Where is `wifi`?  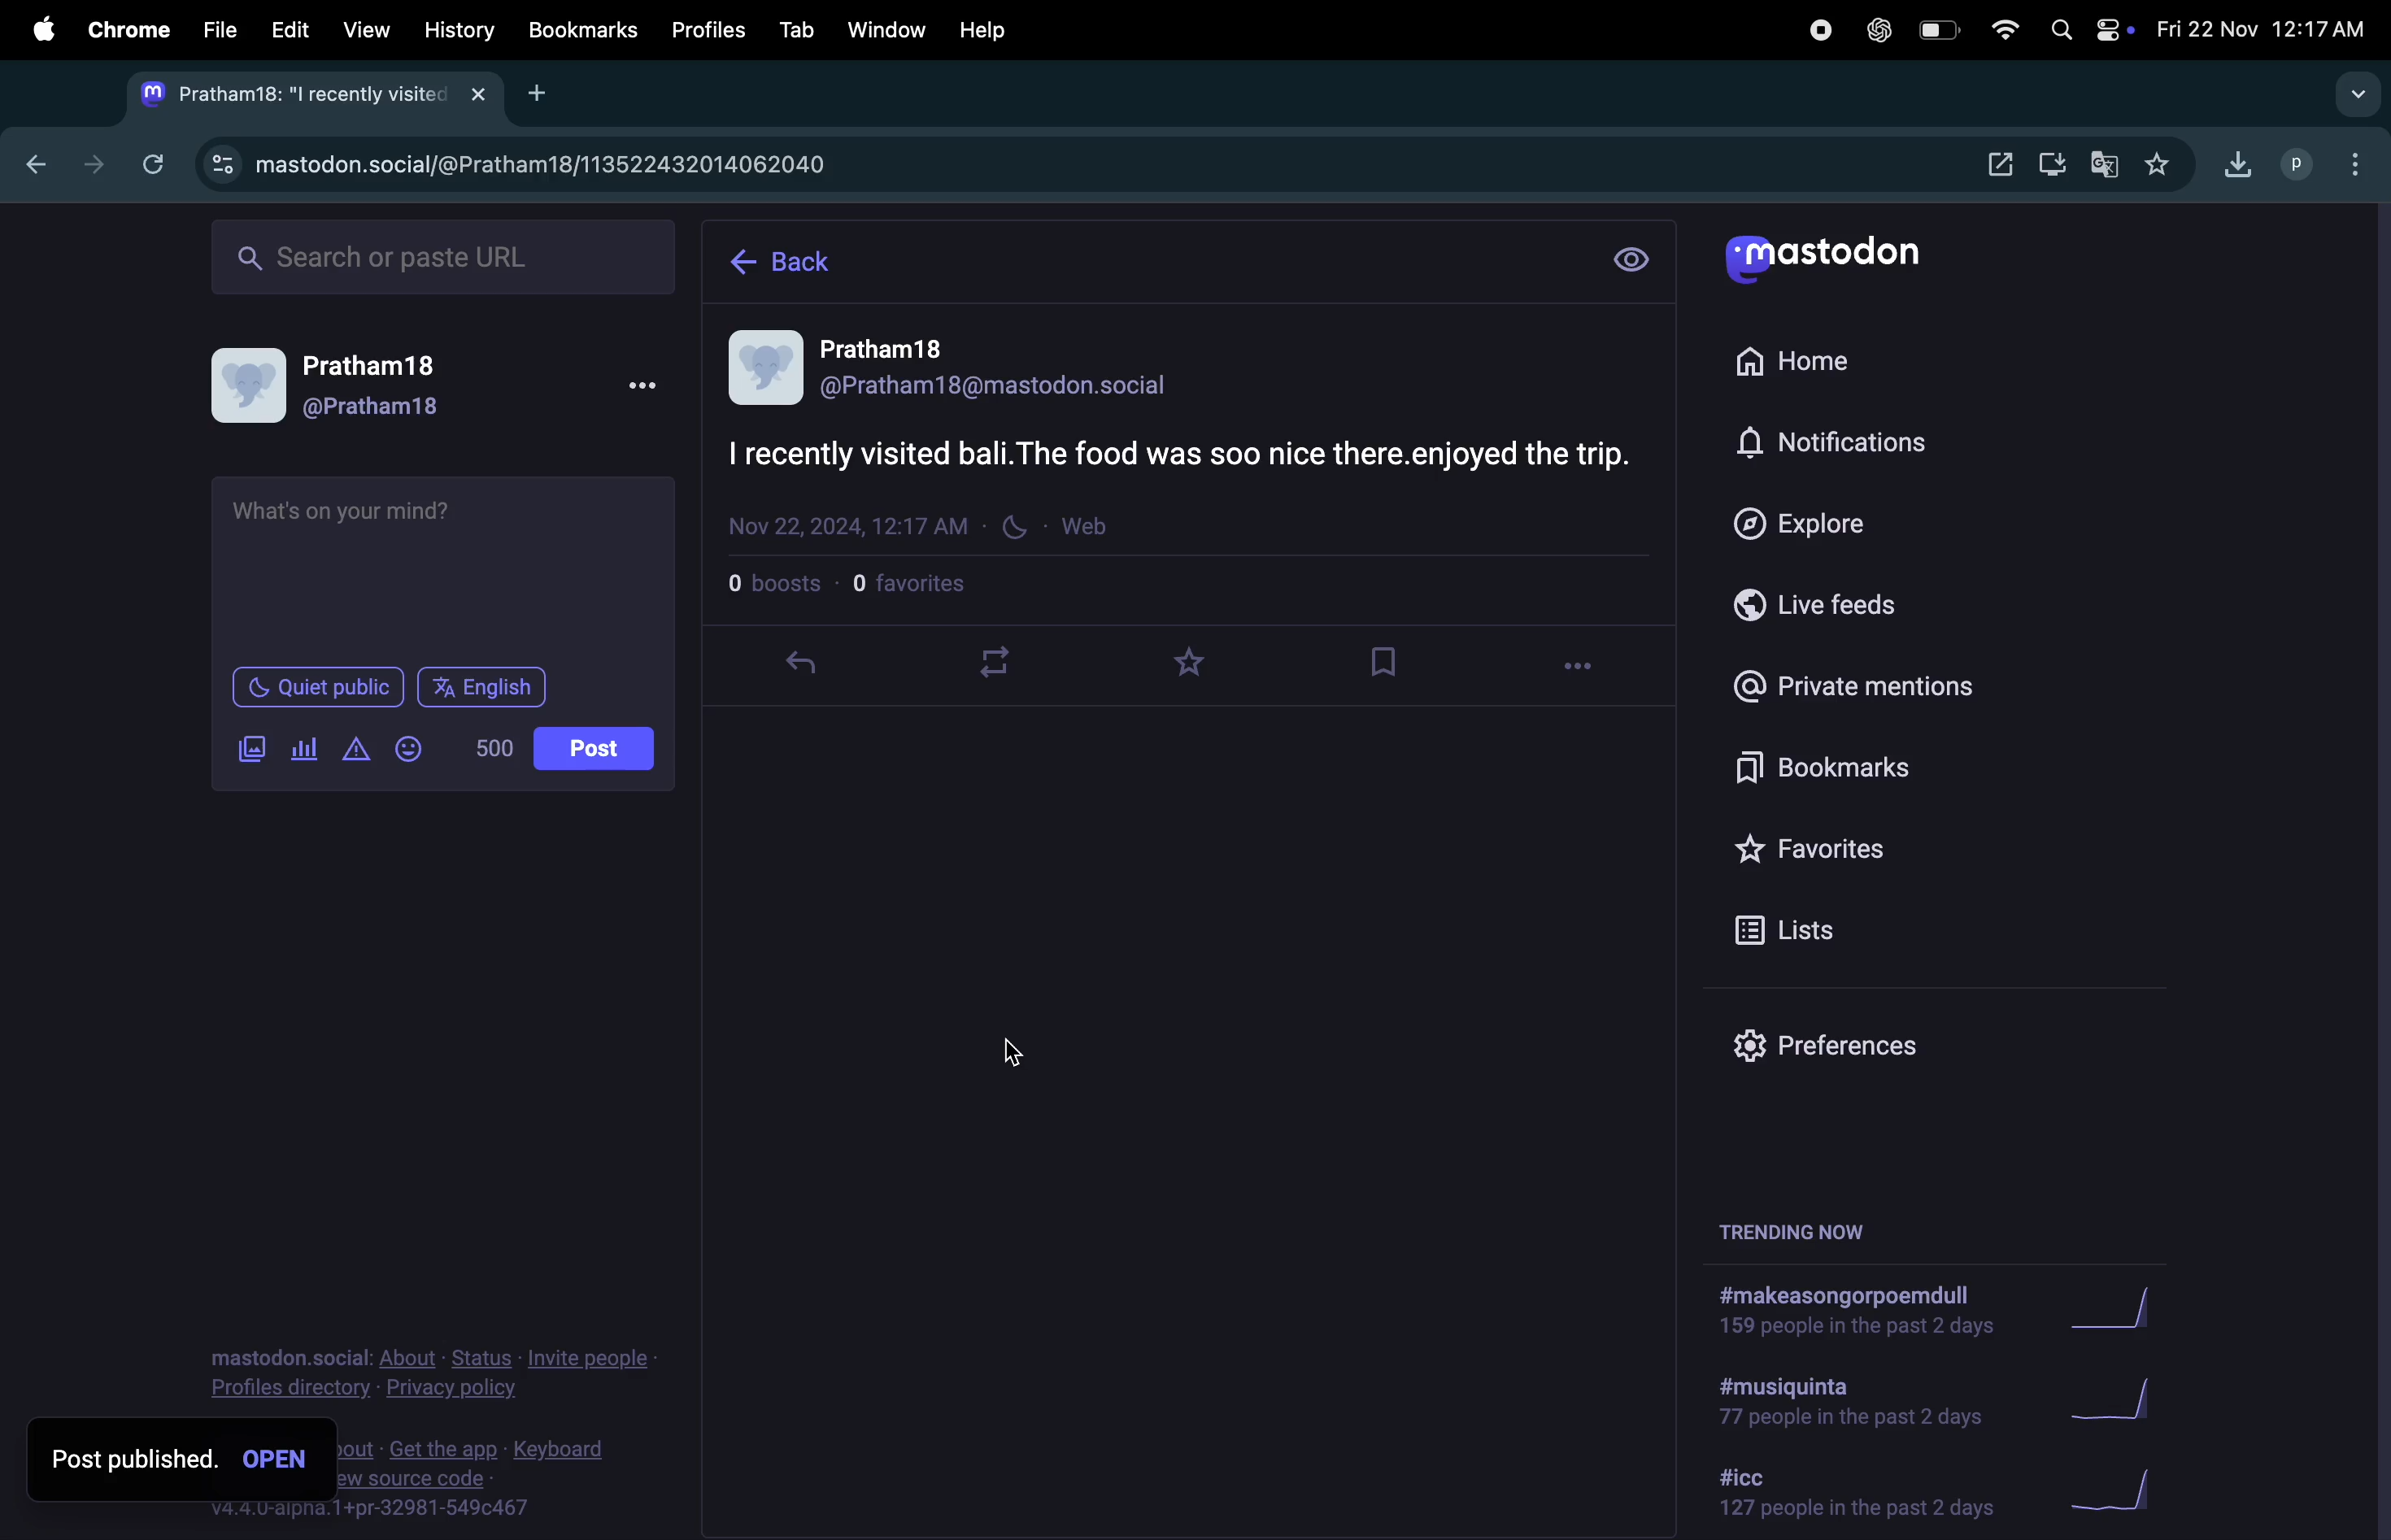
wifi is located at coordinates (2003, 34).